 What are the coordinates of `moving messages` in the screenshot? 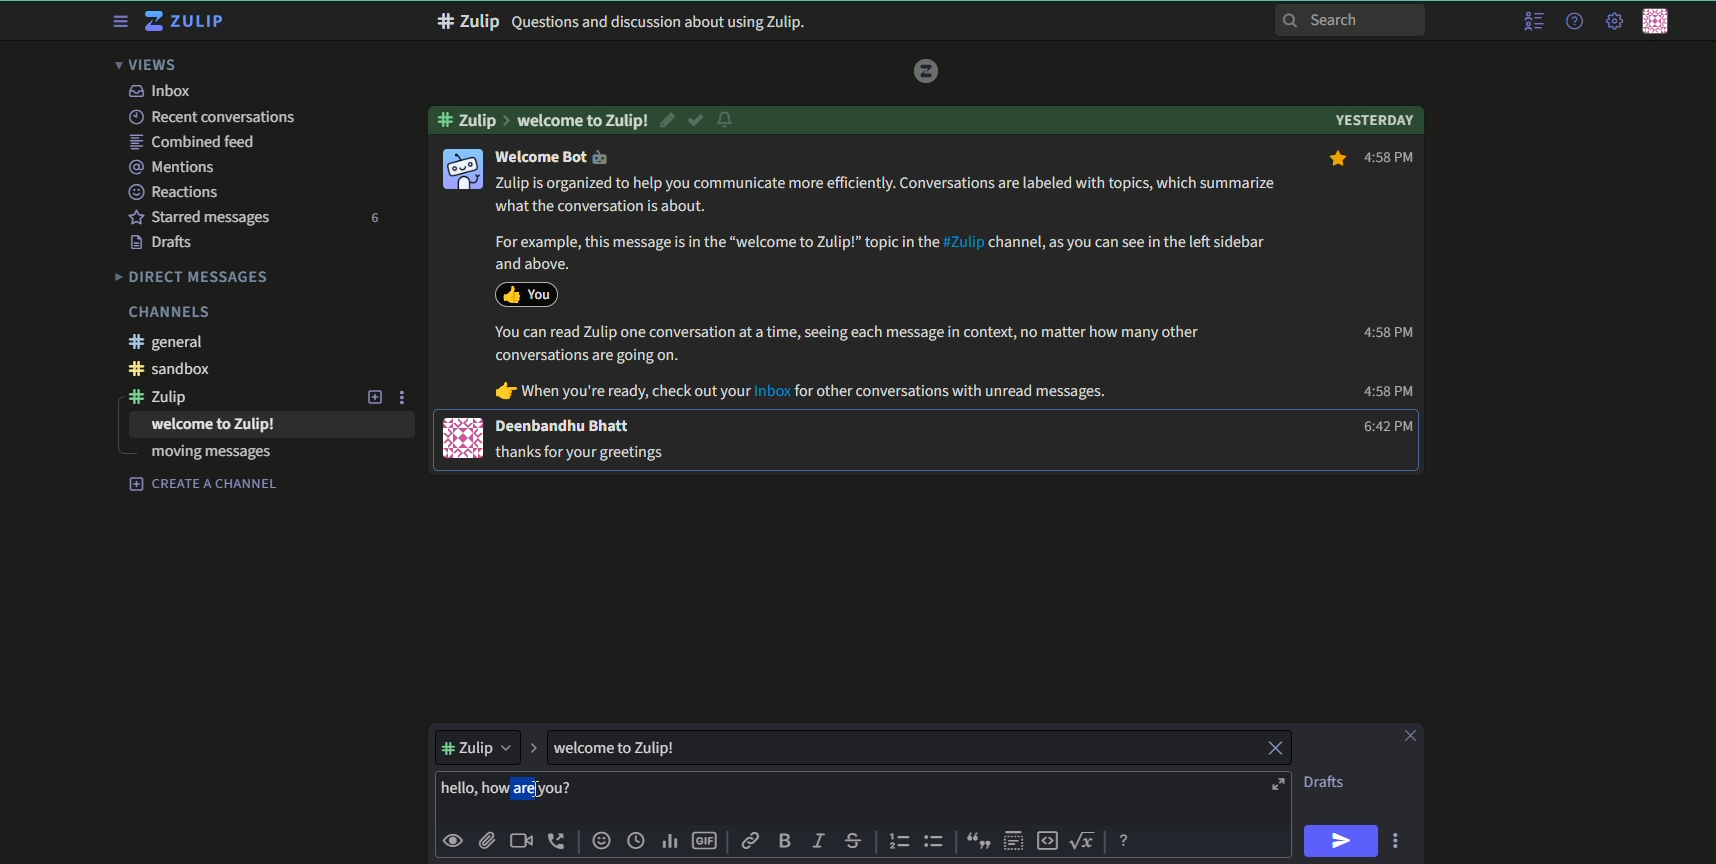 It's located at (211, 454).